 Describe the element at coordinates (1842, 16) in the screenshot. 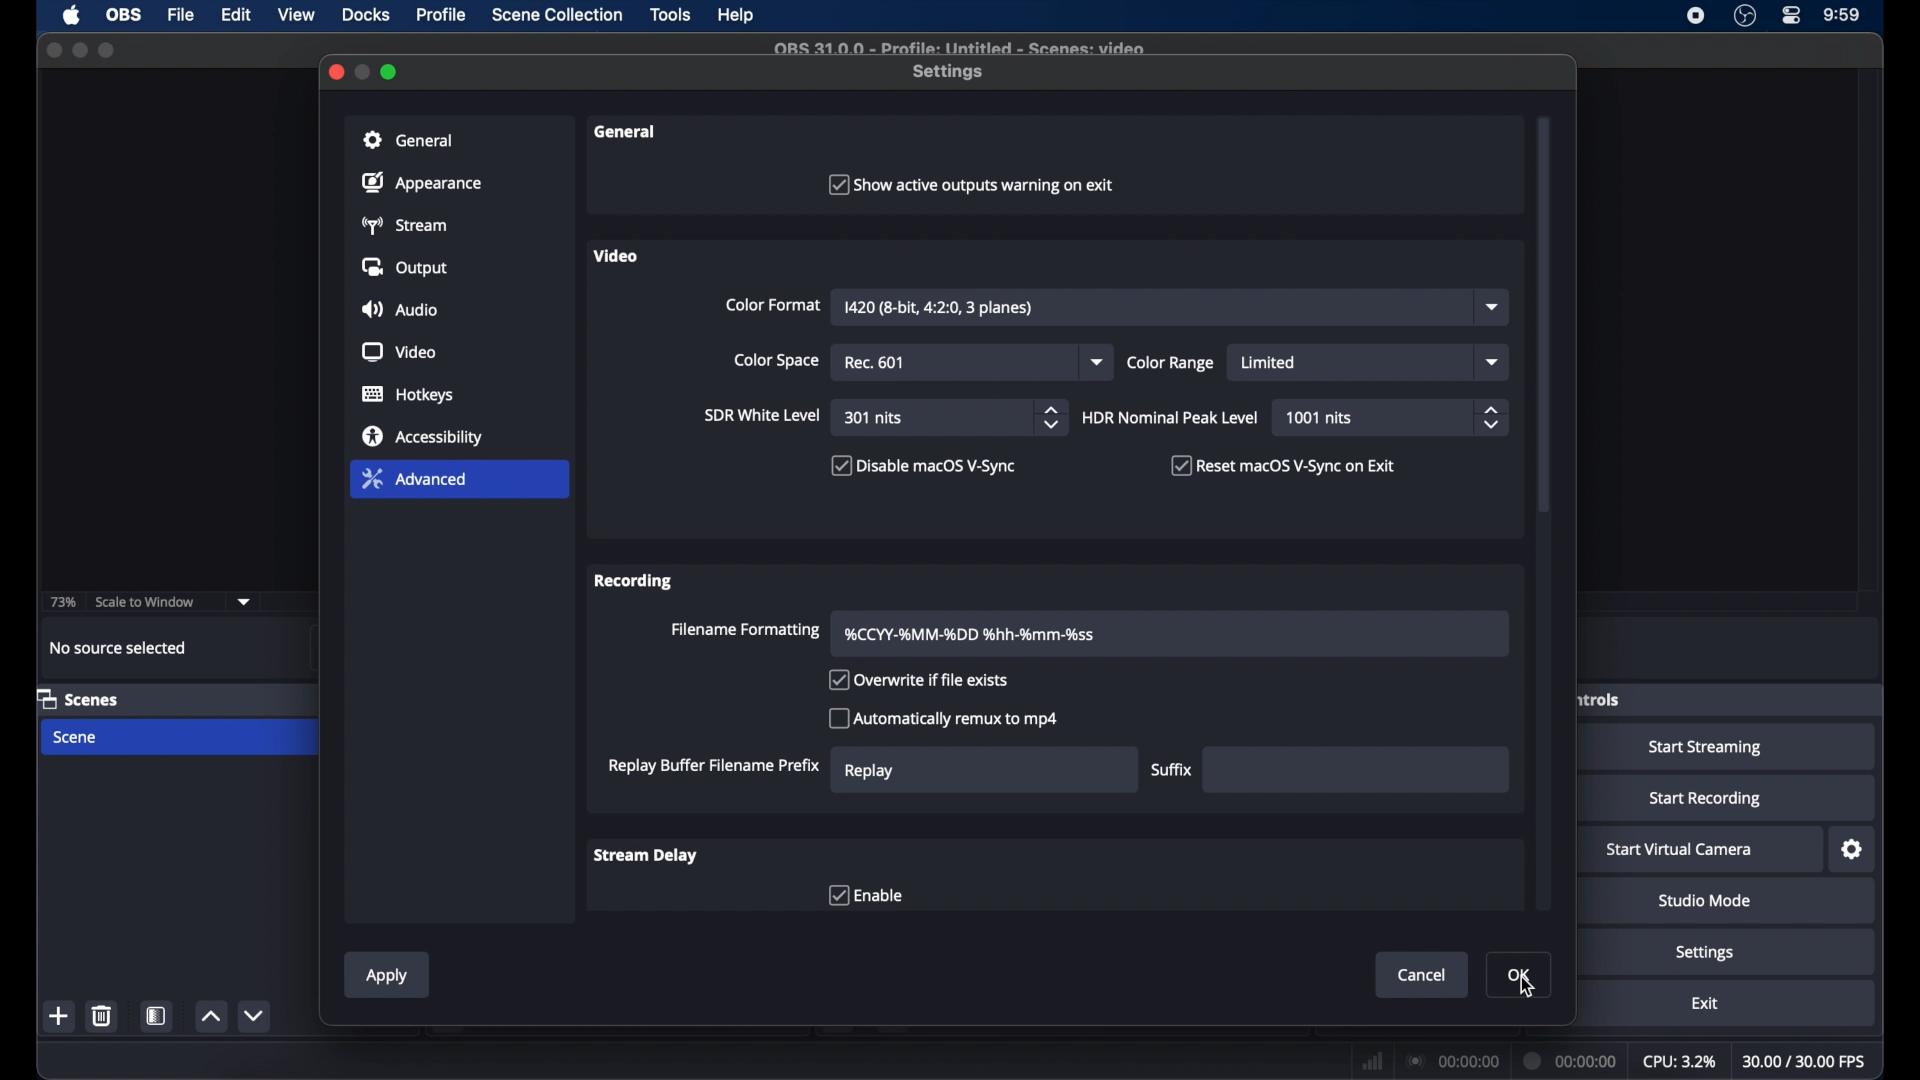

I see `time` at that location.